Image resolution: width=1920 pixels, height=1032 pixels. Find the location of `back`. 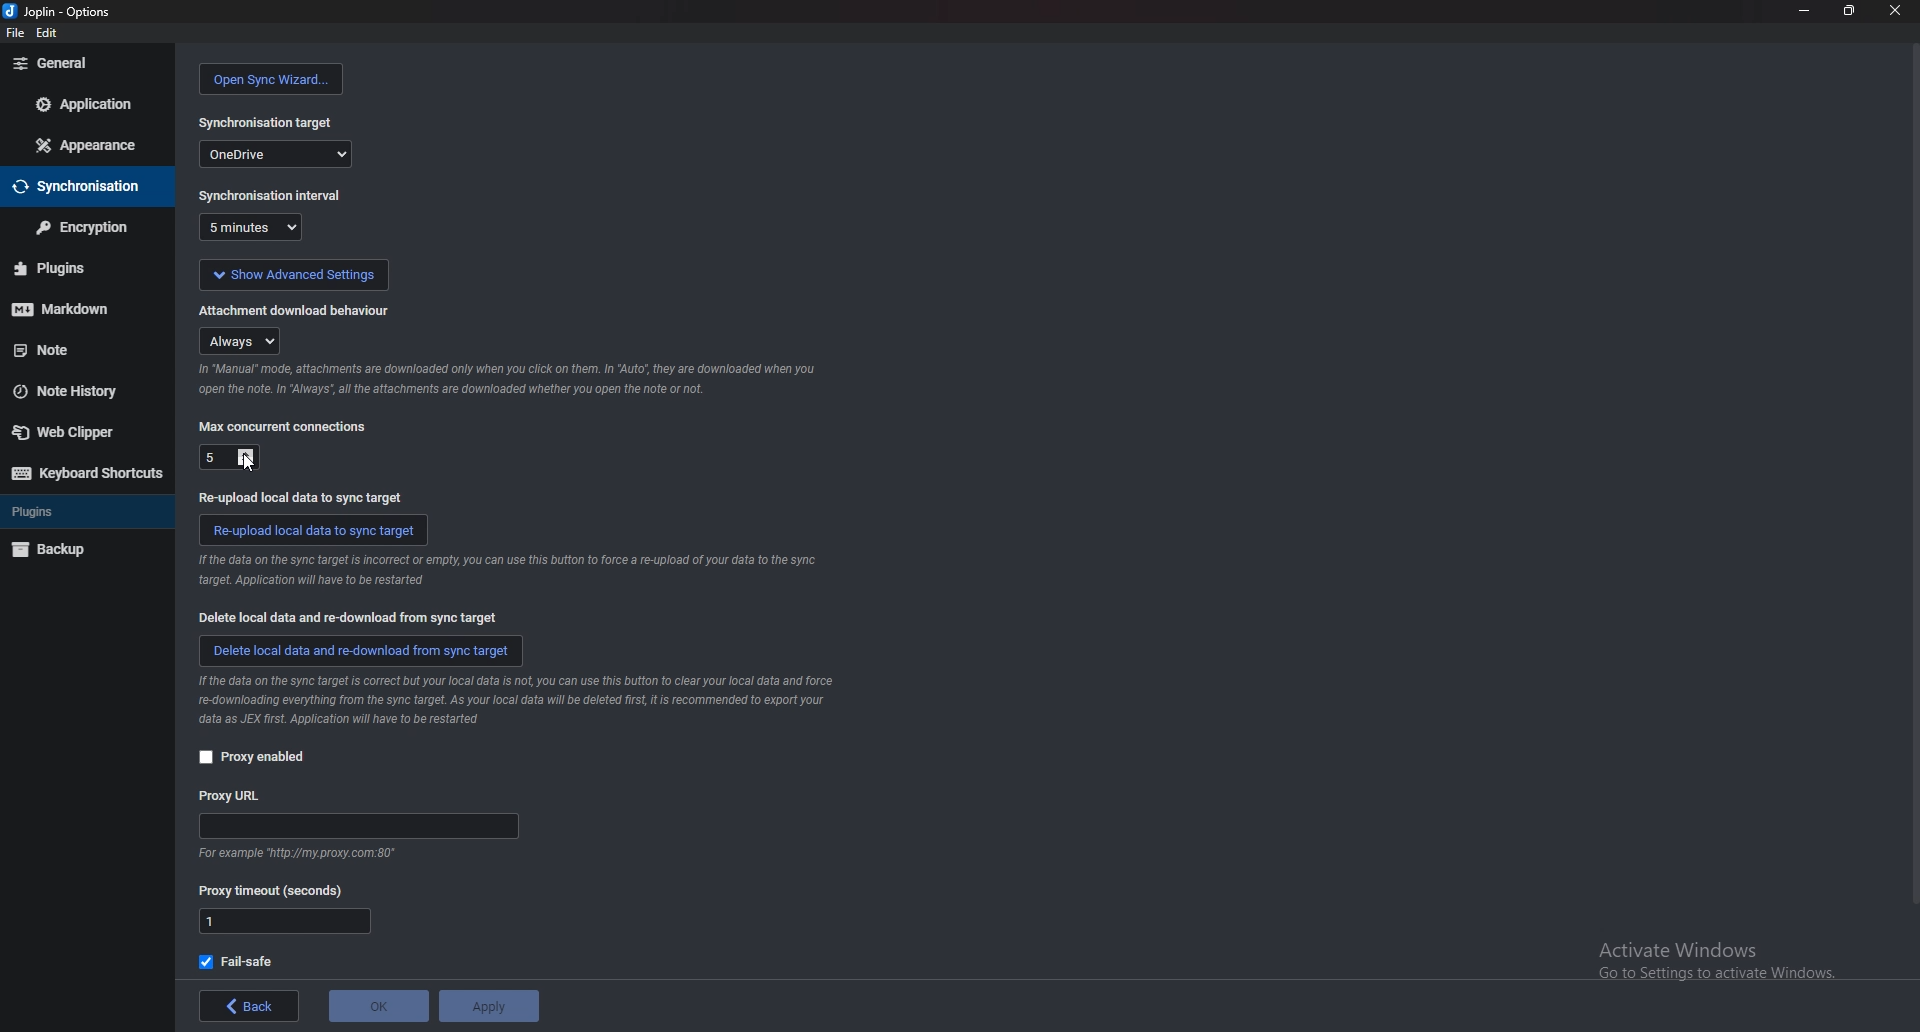

back is located at coordinates (245, 1005).